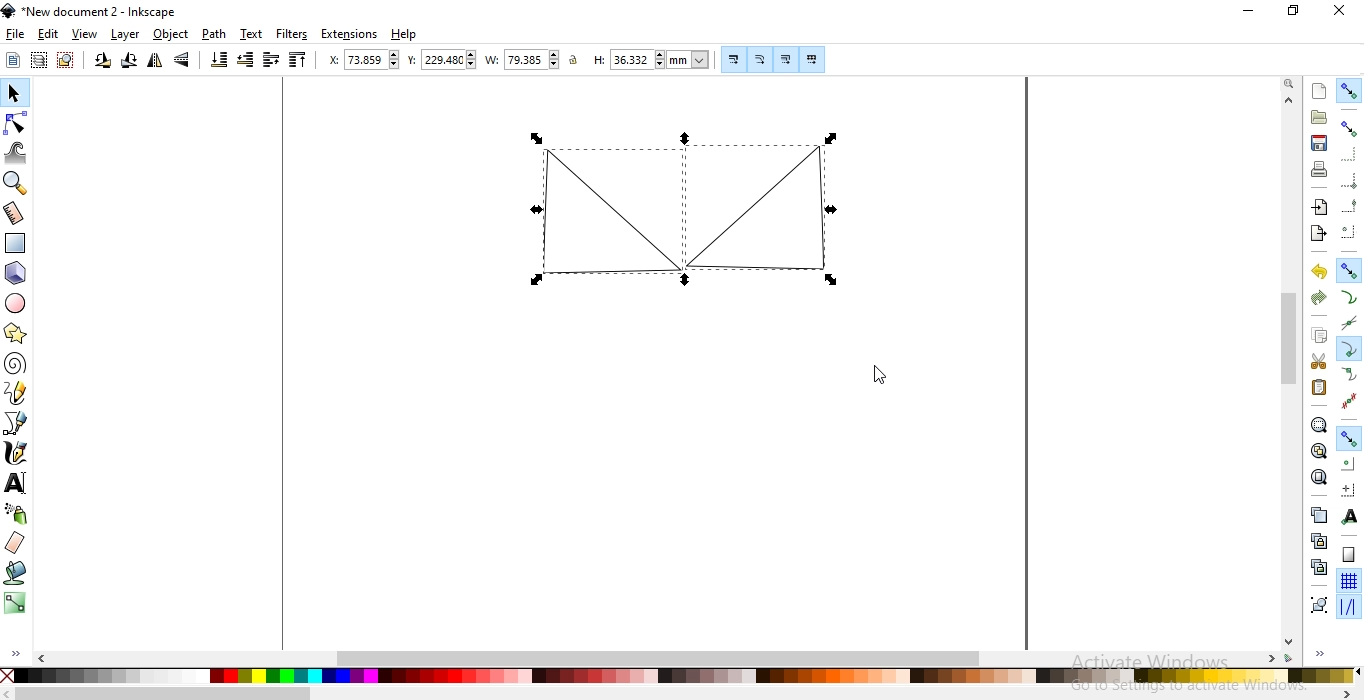 The height and width of the screenshot is (700, 1364). What do you see at coordinates (67, 61) in the screenshot?
I see `deselect any selected objects or nodes` at bounding box center [67, 61].